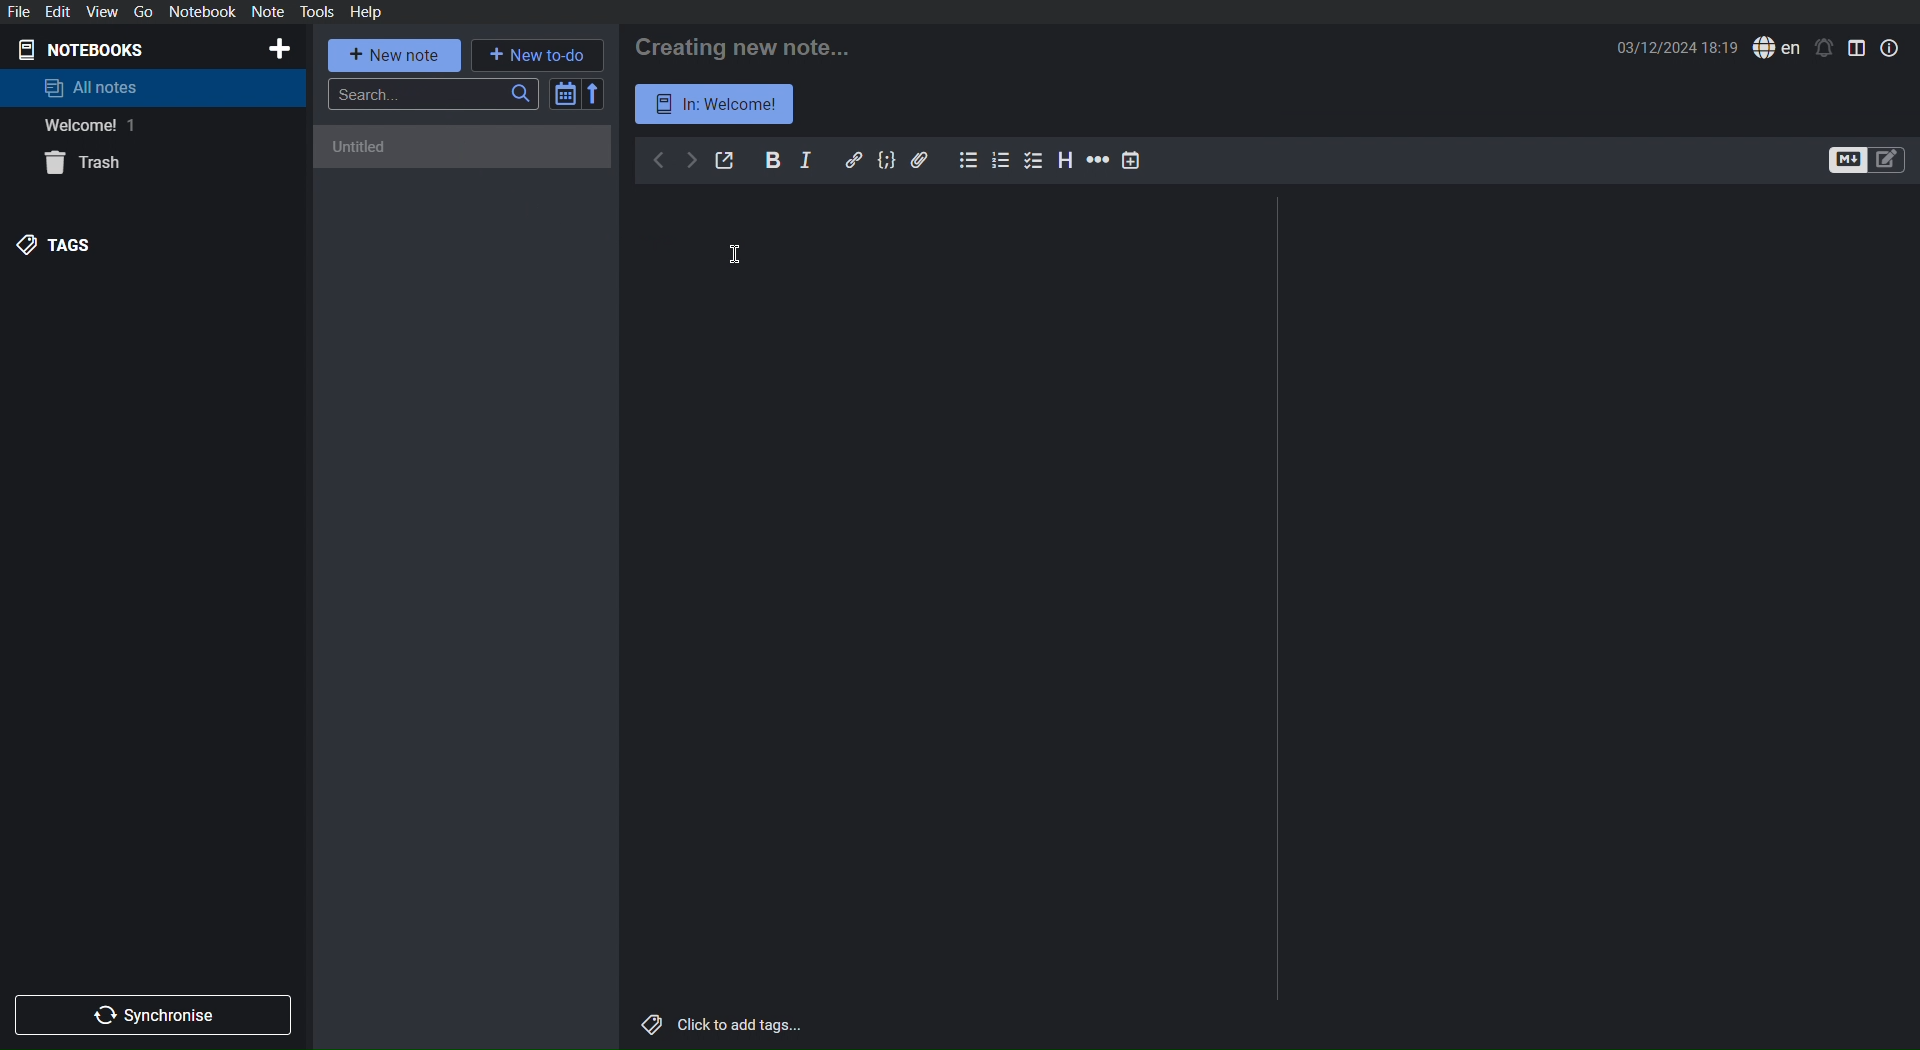 The width and height of the screenshot is (1920, 1050). I want to click on File, so click(22, 11).